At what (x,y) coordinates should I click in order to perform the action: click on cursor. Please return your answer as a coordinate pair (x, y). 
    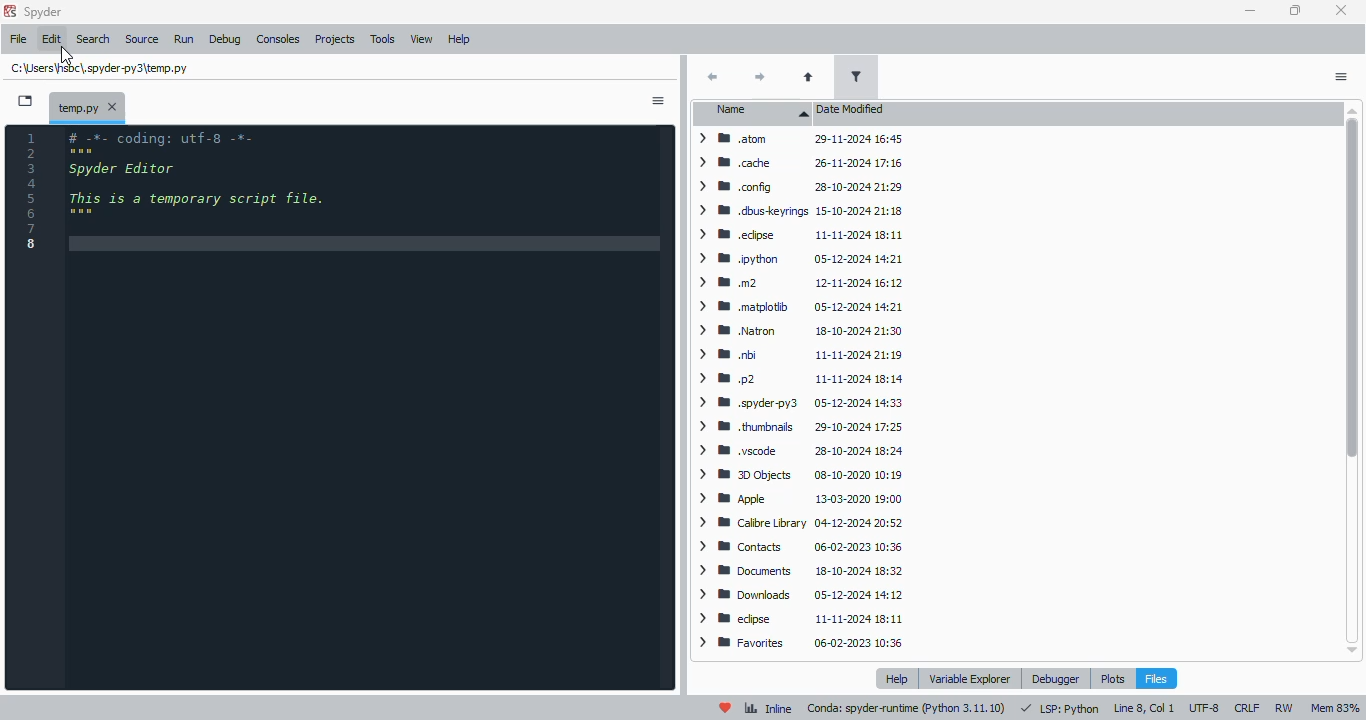
    Looking at the image, I should click on (66, 55).